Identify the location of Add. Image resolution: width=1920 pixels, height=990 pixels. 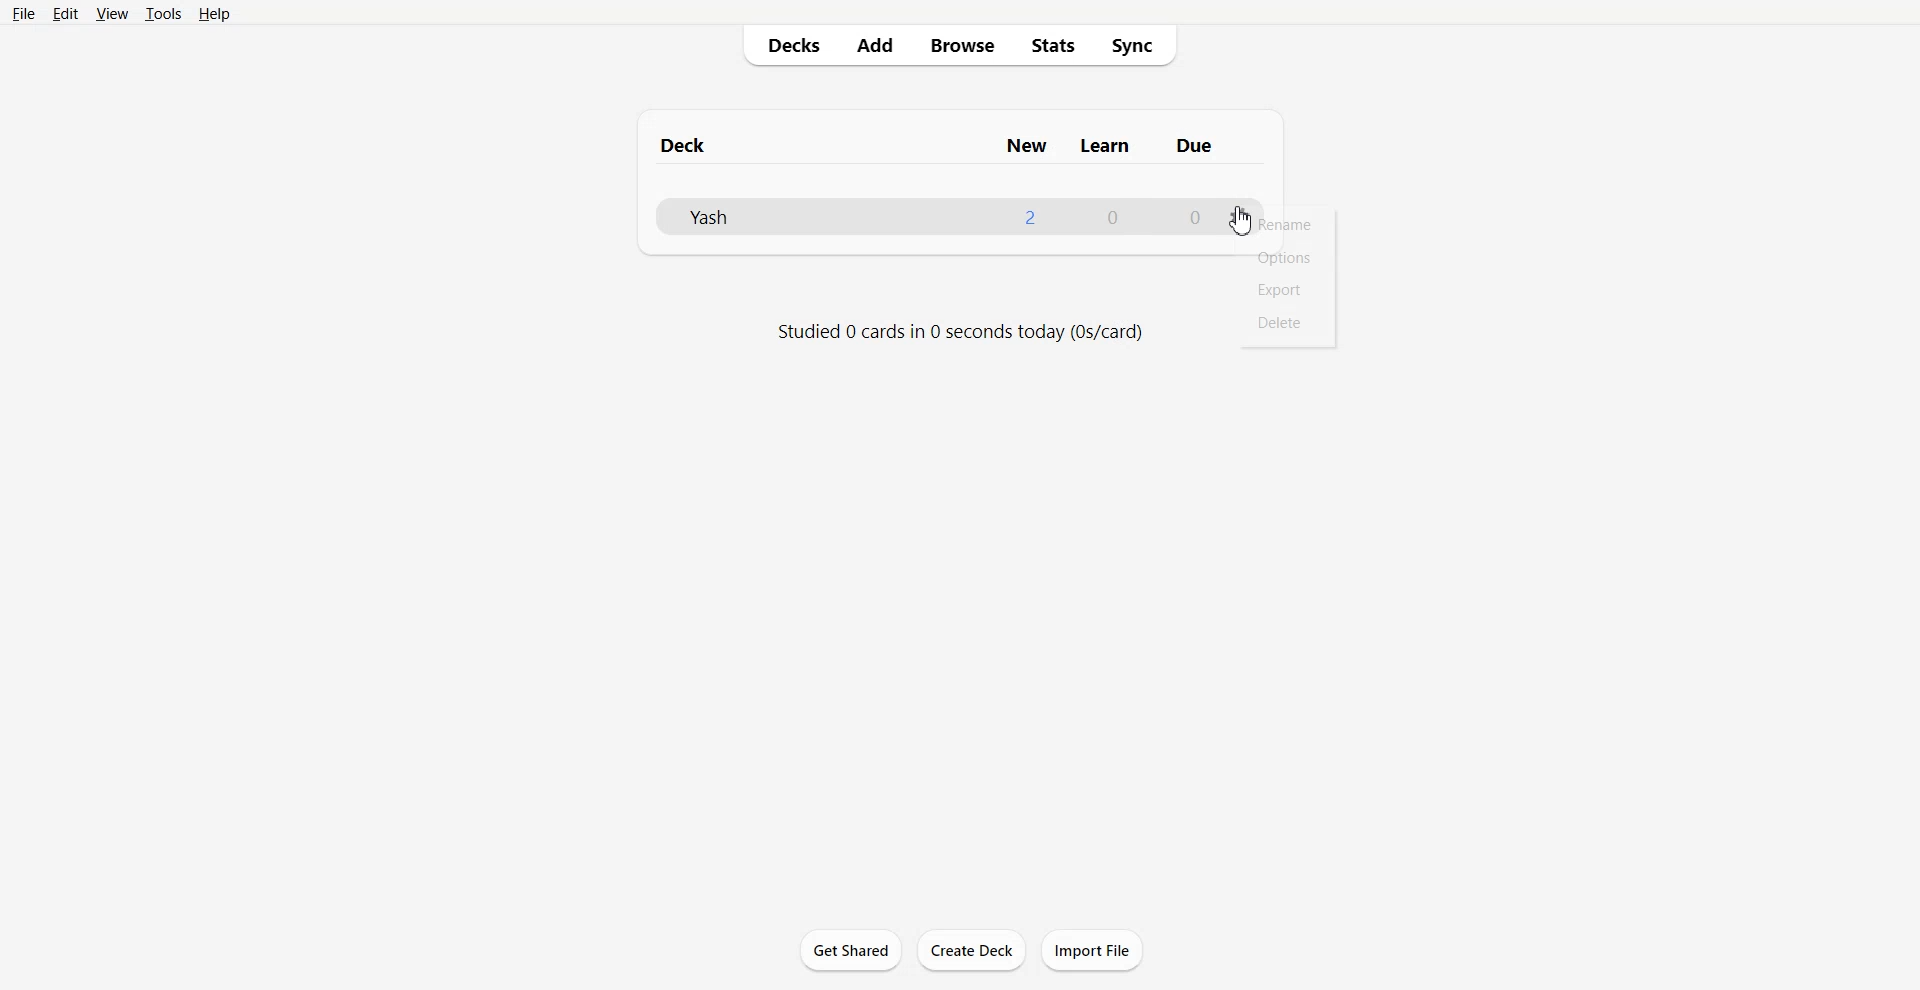
(875, 46).